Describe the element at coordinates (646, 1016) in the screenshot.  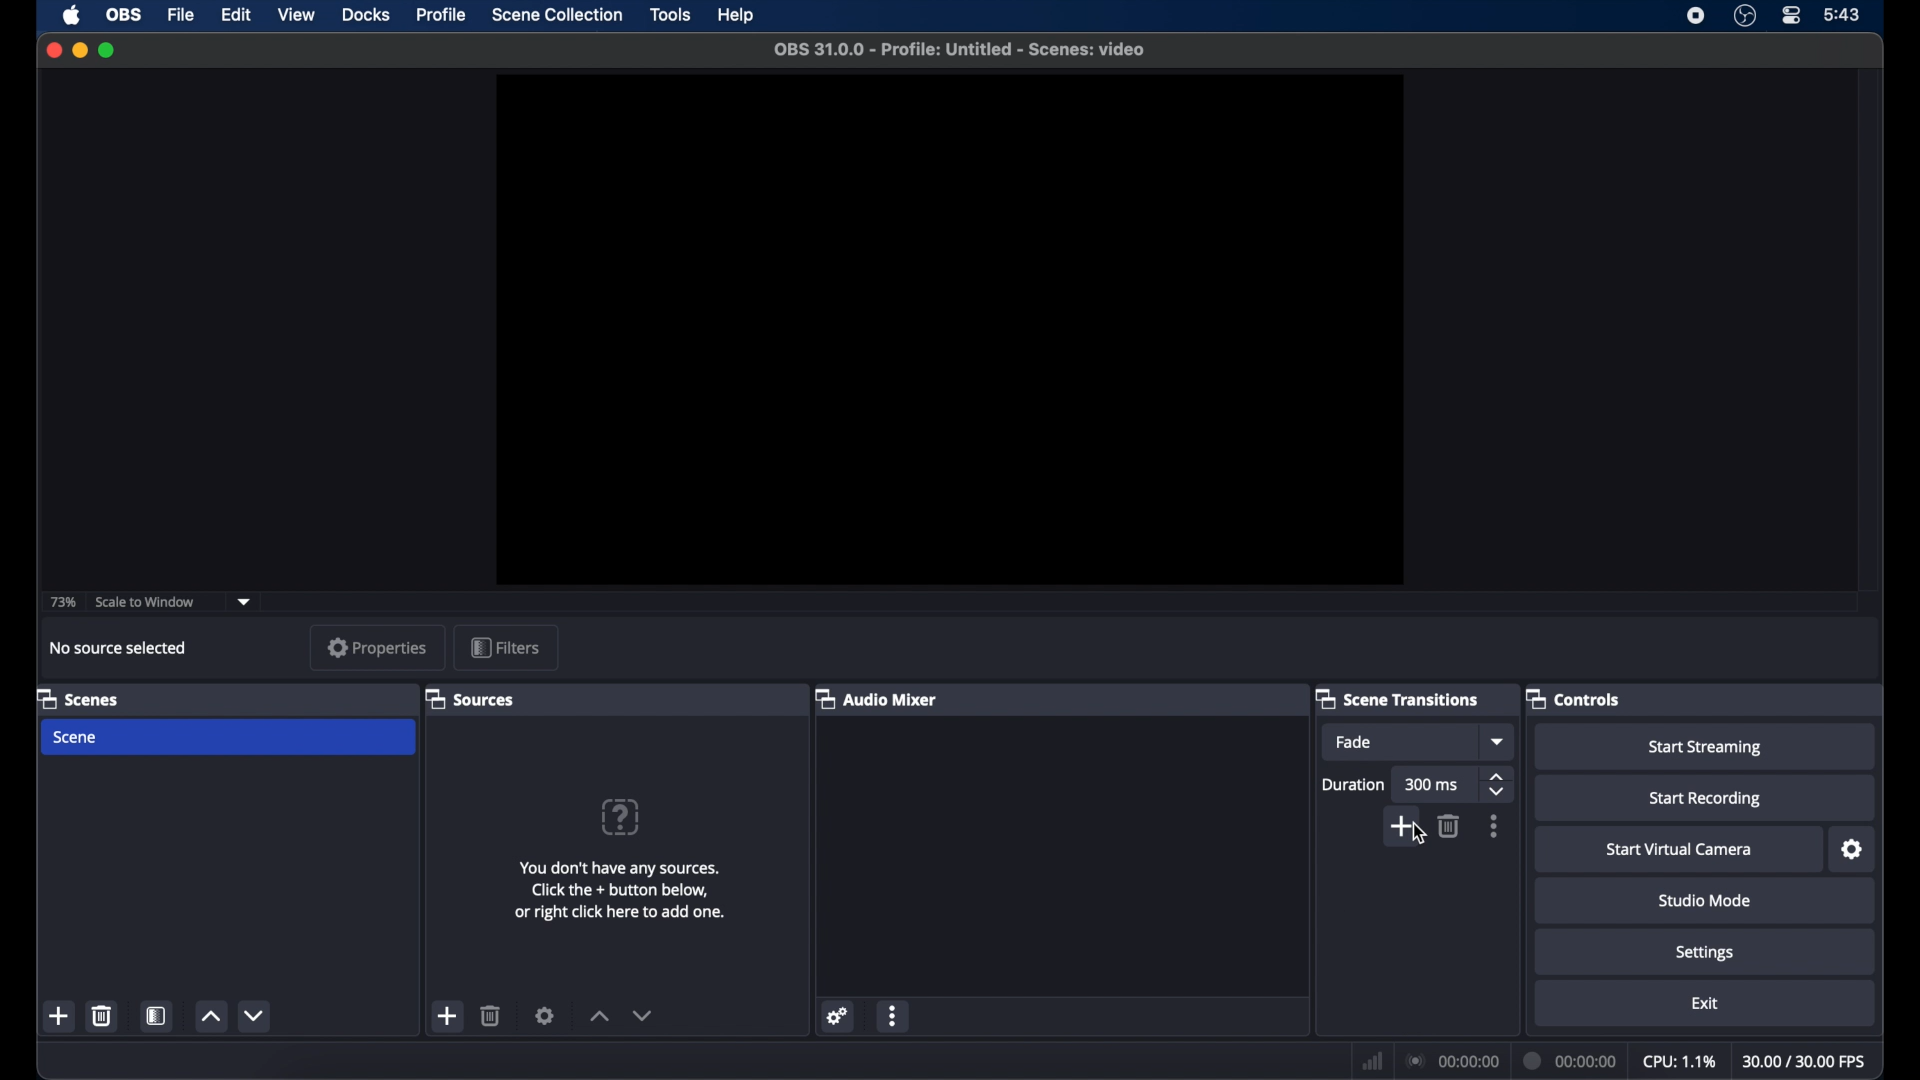
I see `decrement` at that location.